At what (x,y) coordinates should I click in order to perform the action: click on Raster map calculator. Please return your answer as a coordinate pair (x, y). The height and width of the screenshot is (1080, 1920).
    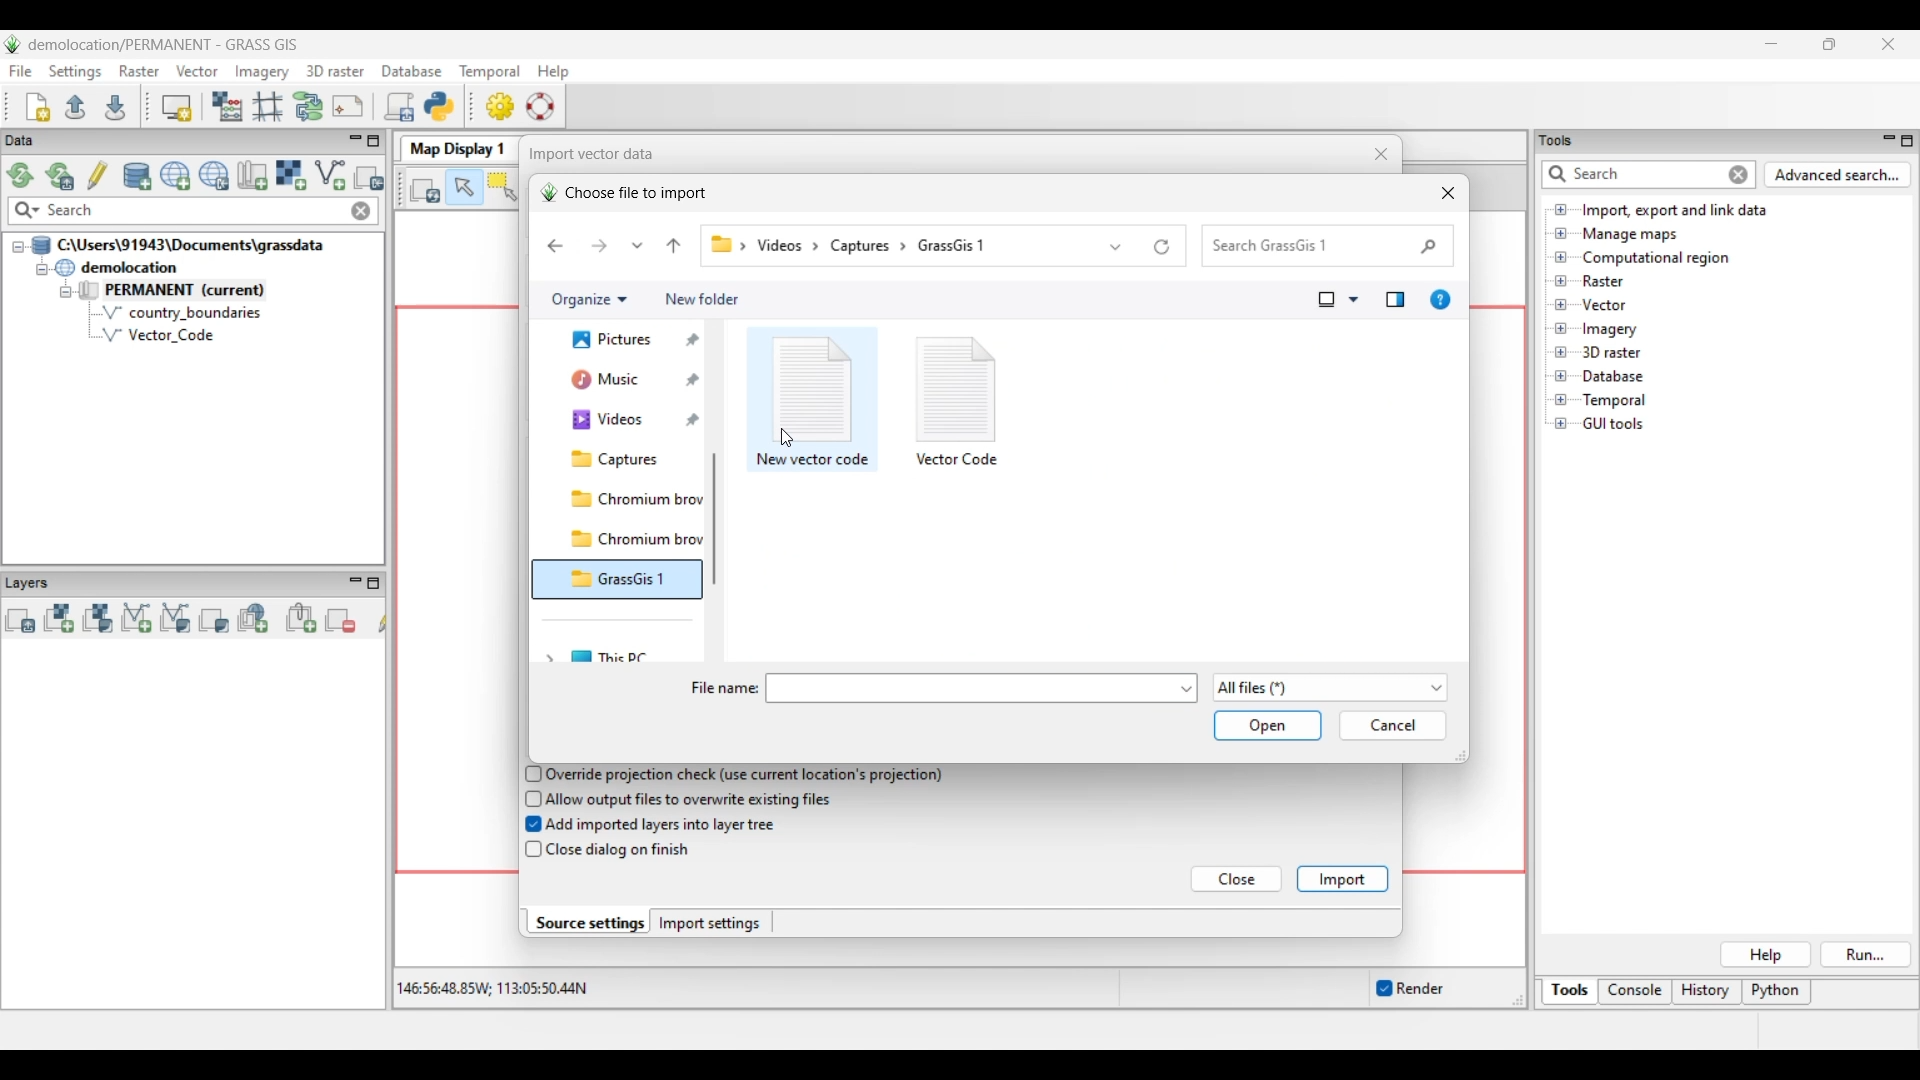
    Looking at the image, I should click on (227, 106).